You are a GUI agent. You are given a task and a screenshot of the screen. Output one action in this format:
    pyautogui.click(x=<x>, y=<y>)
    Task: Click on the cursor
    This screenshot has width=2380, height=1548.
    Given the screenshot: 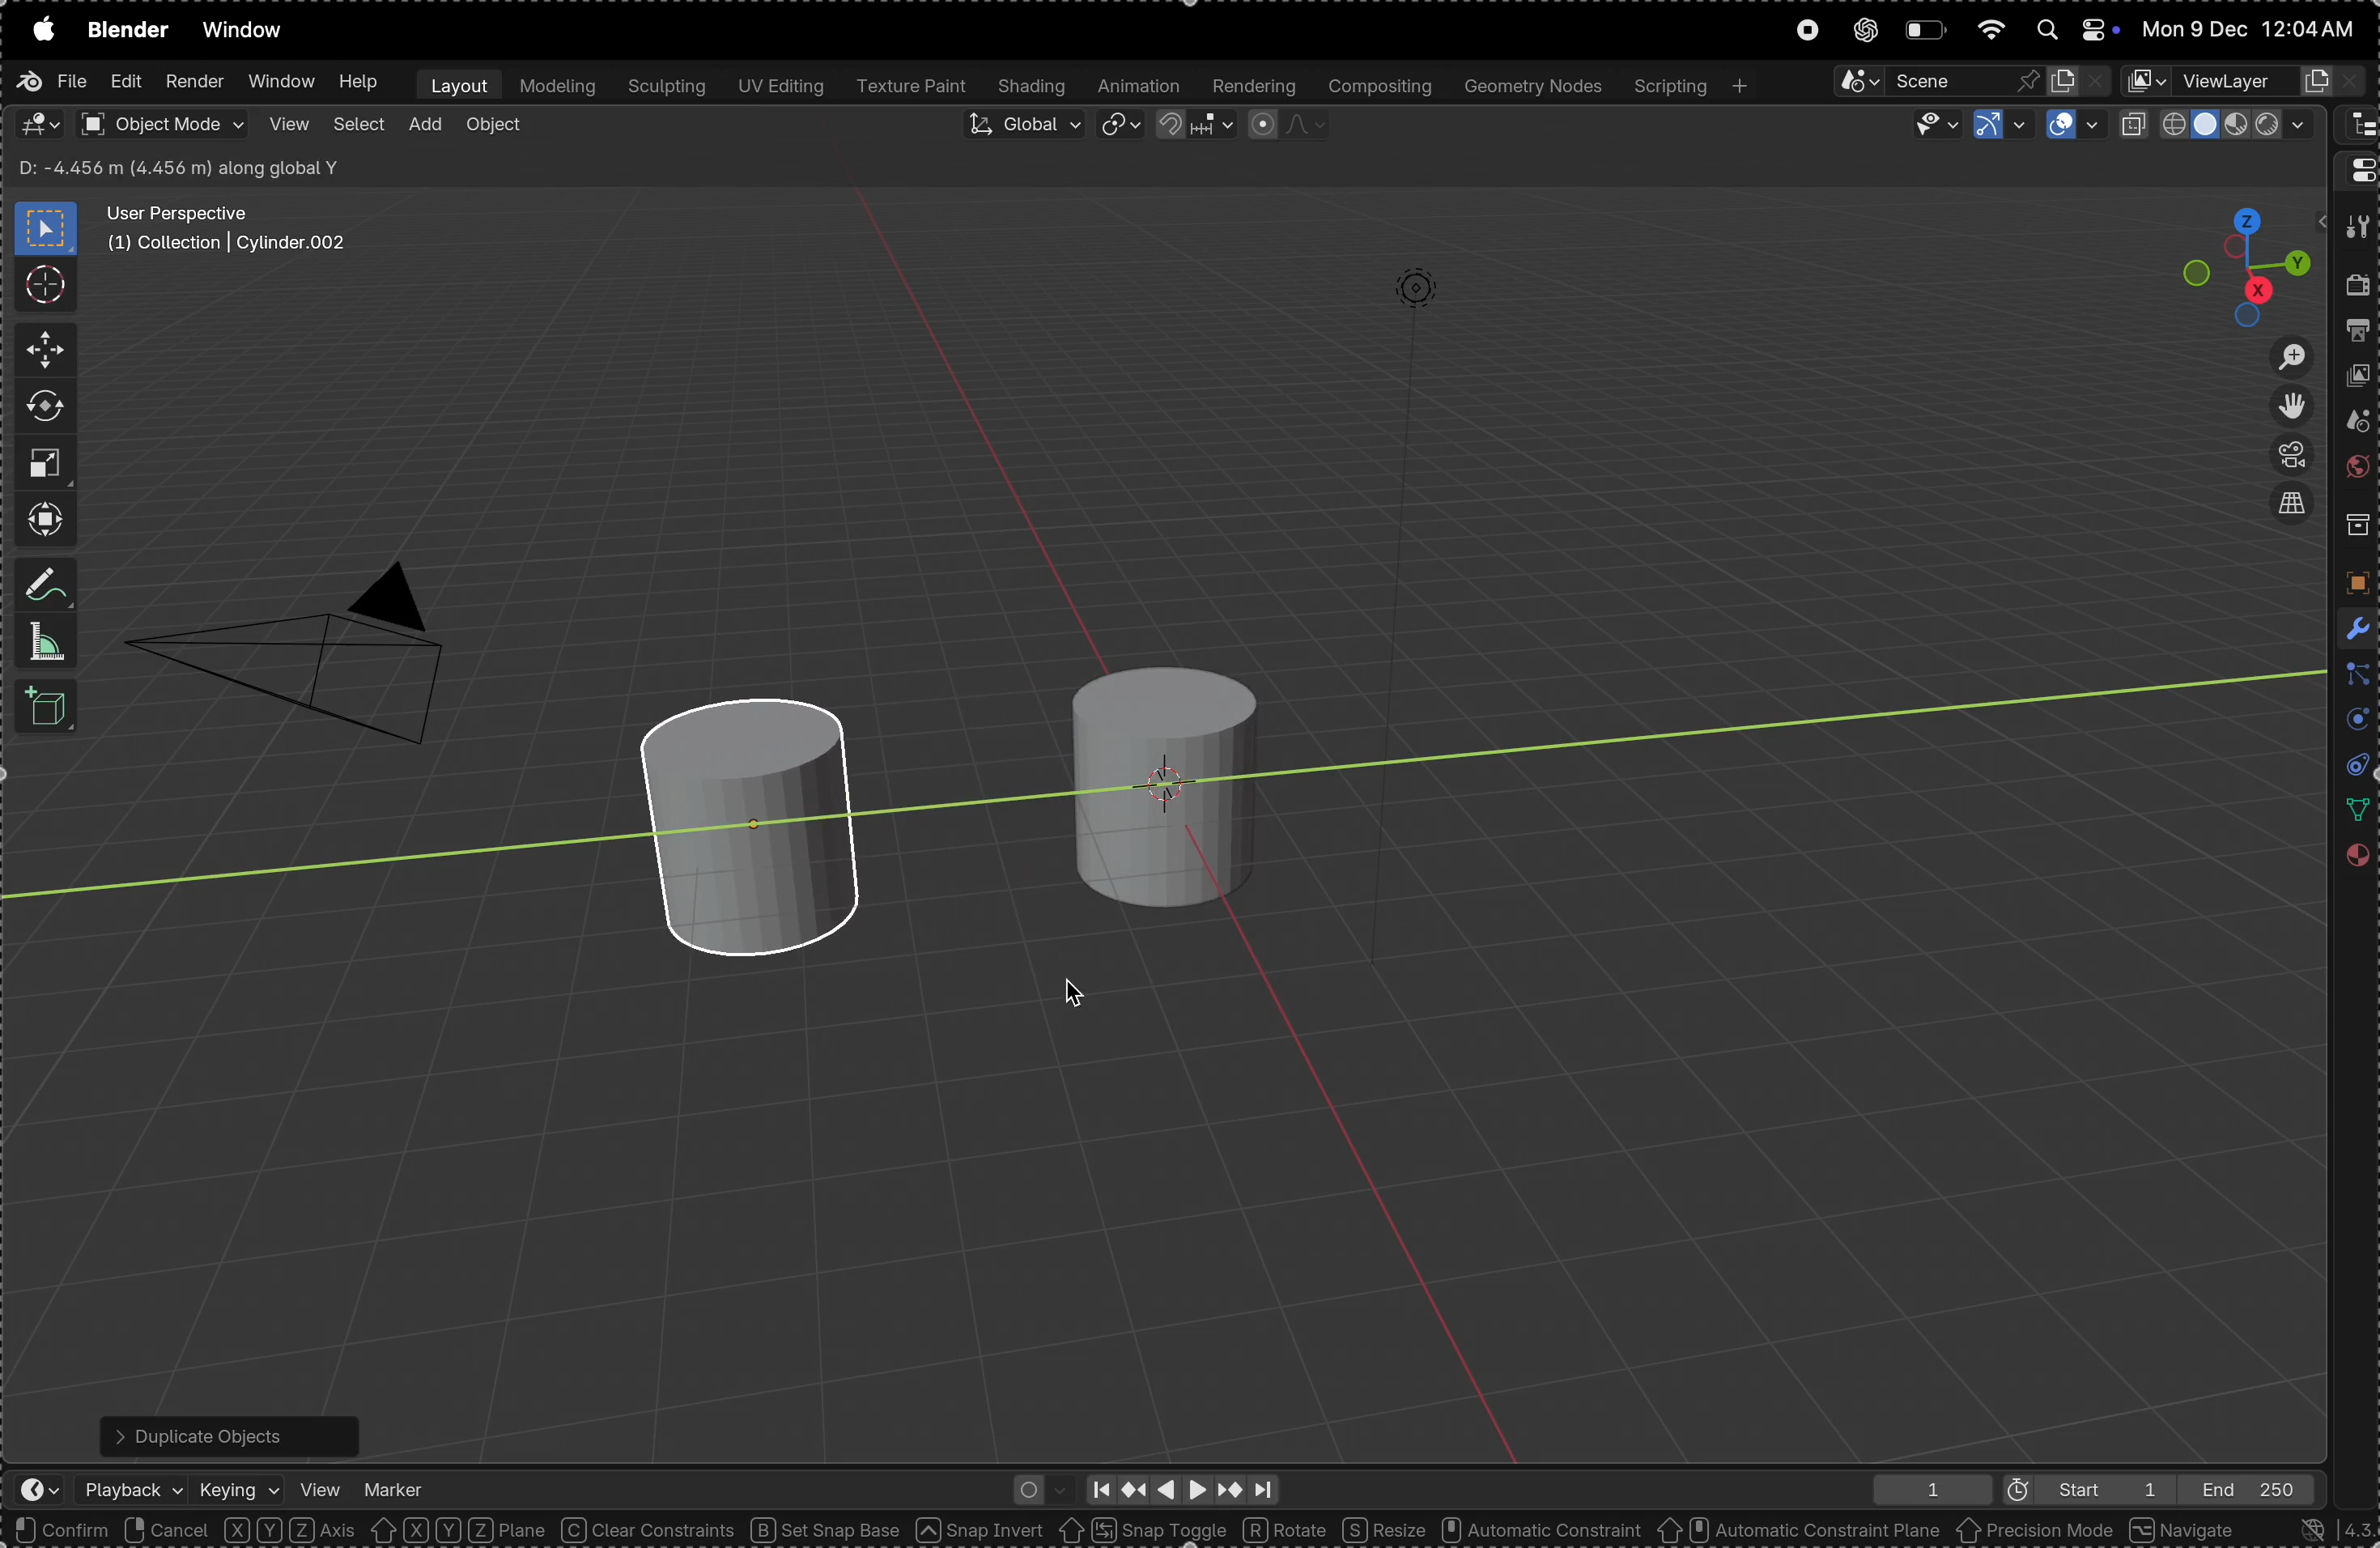 What is the action you would take?
    pyautogui.click(x=44, y=283)
    